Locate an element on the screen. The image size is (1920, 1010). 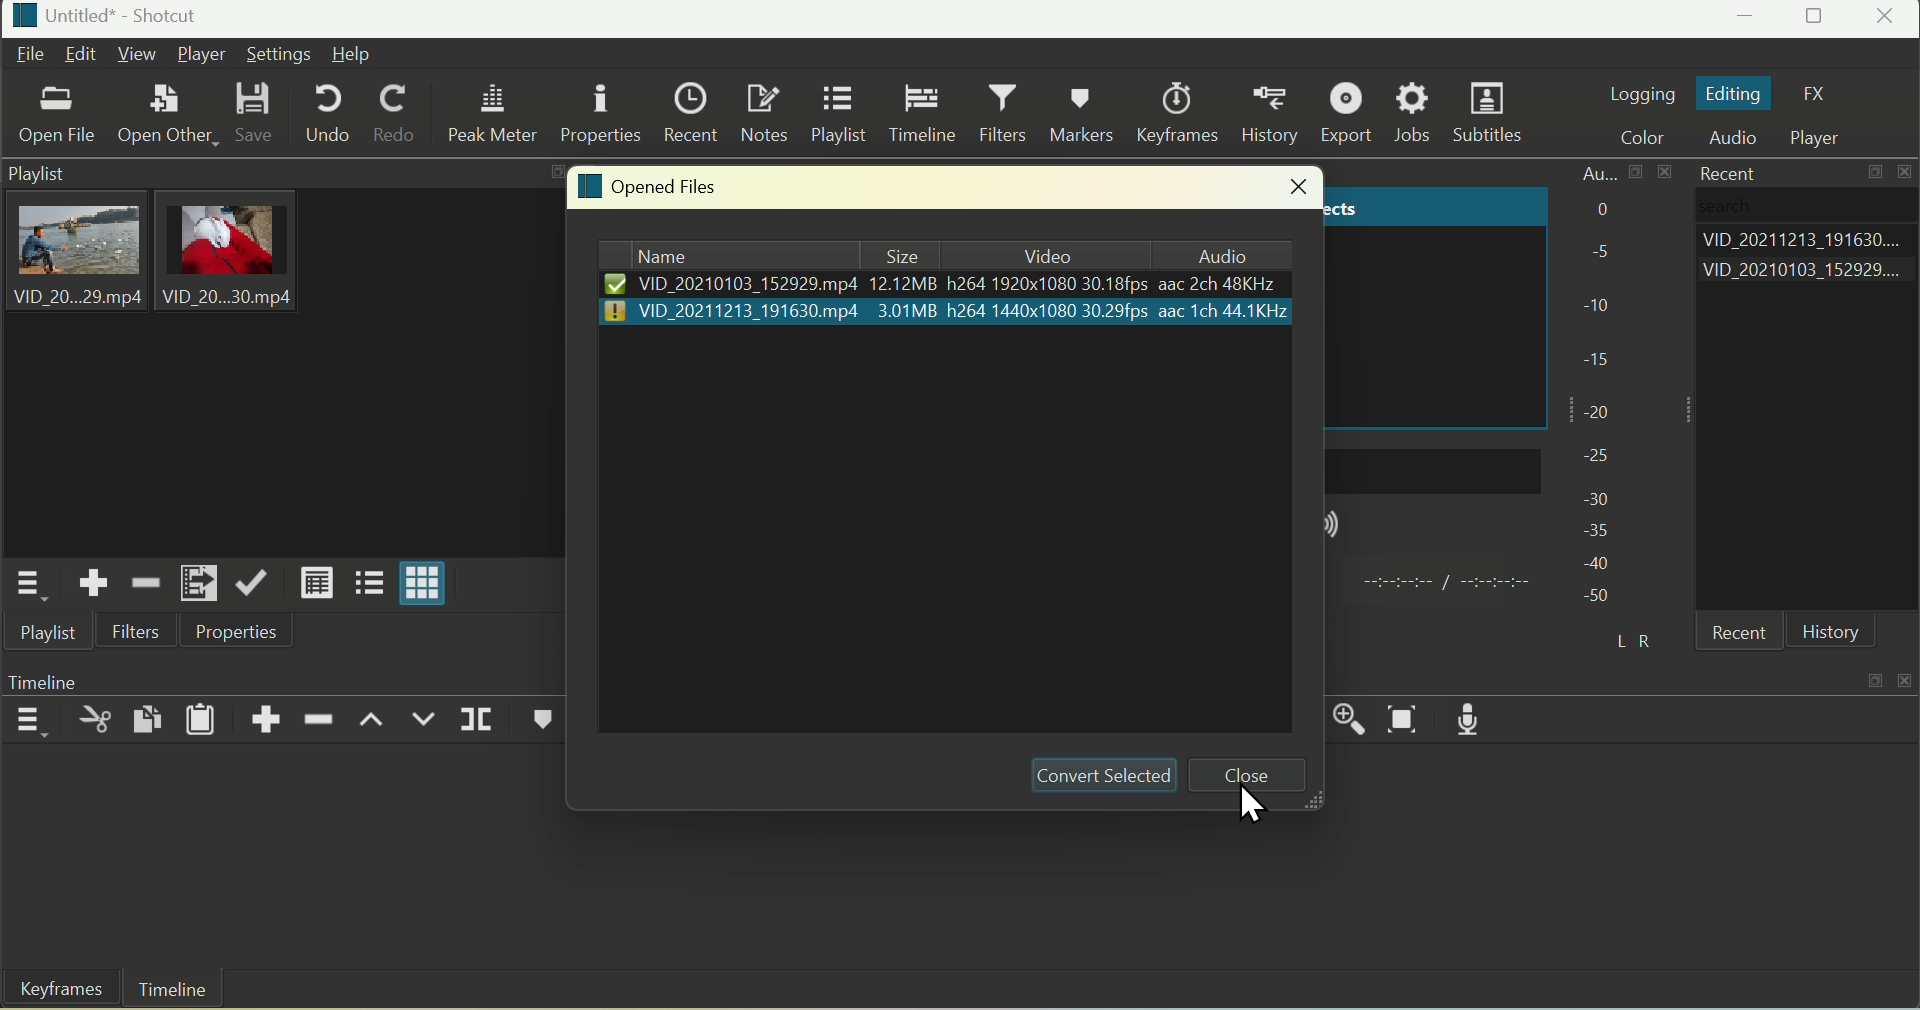
Logging is located at coordinates (1641, 92).